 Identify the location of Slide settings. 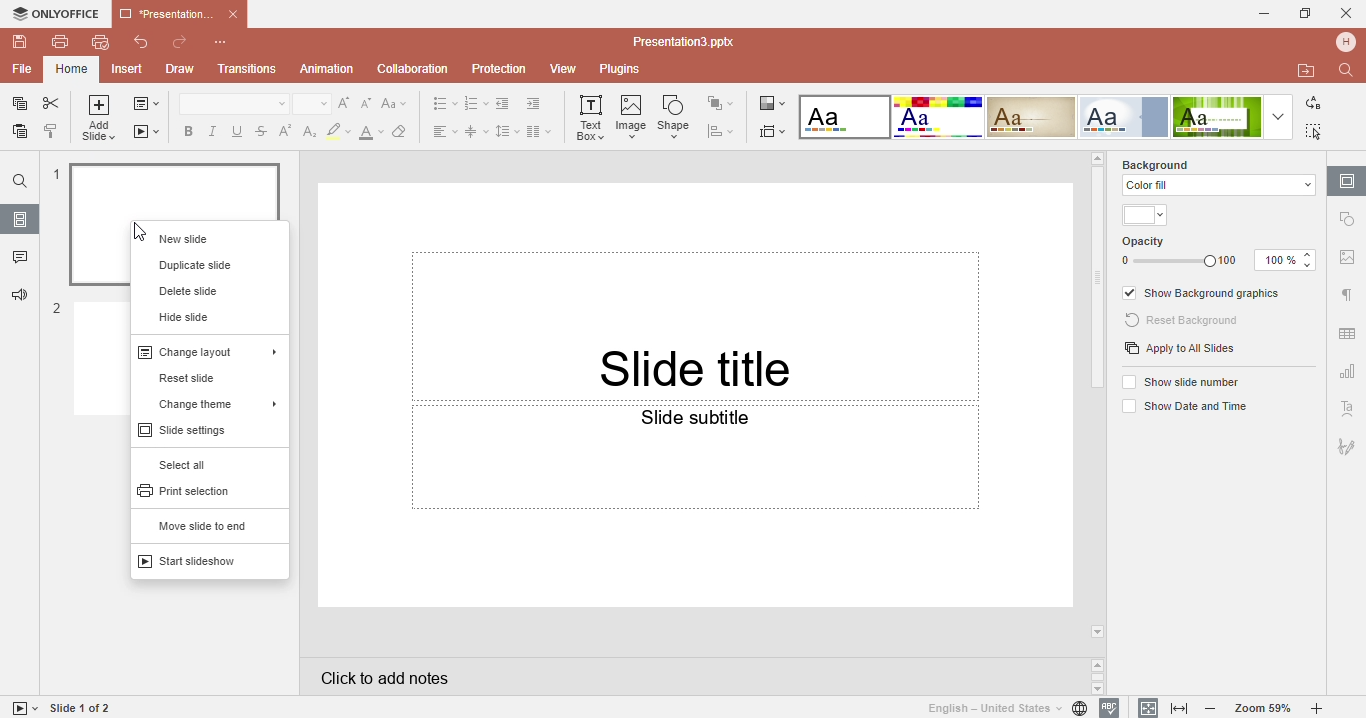
(196, 430).